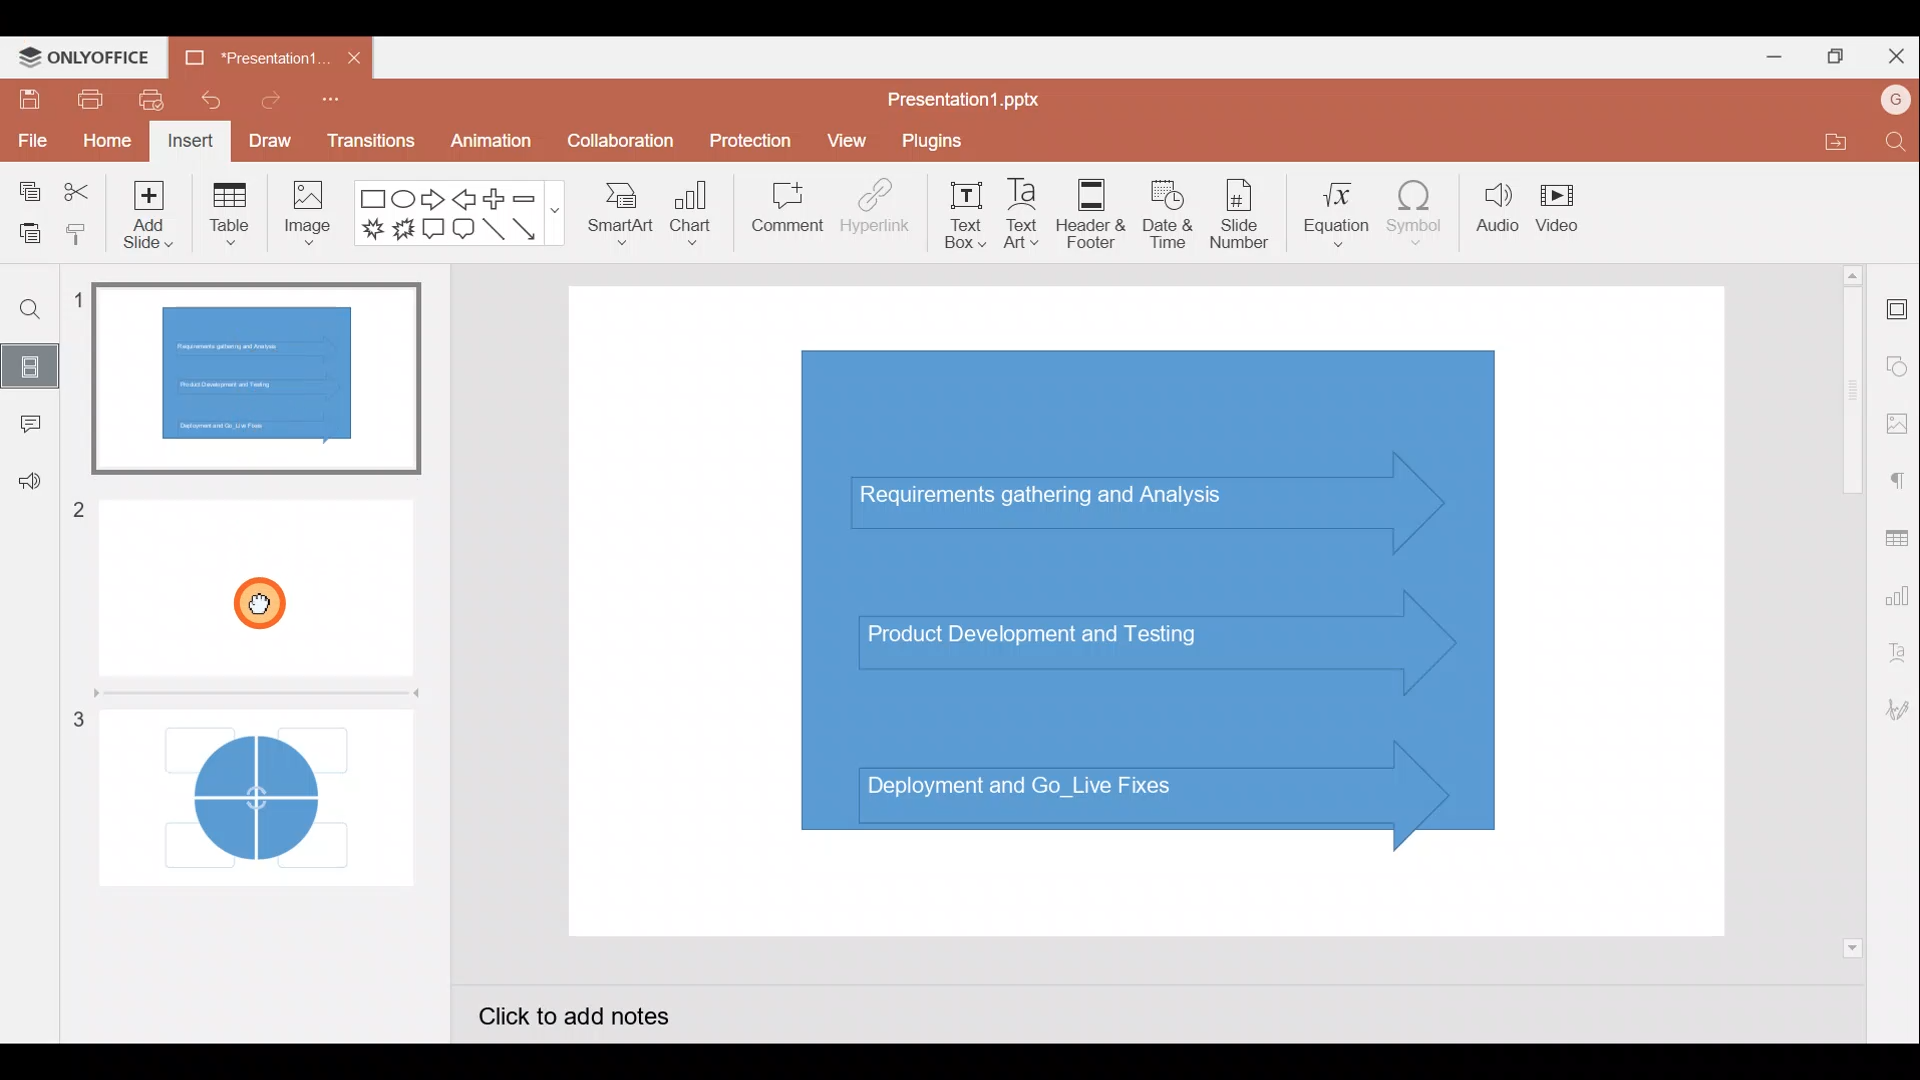 This screenshot has height=1080, width=1920. I want to click on Rectangle, so click(368, 199).